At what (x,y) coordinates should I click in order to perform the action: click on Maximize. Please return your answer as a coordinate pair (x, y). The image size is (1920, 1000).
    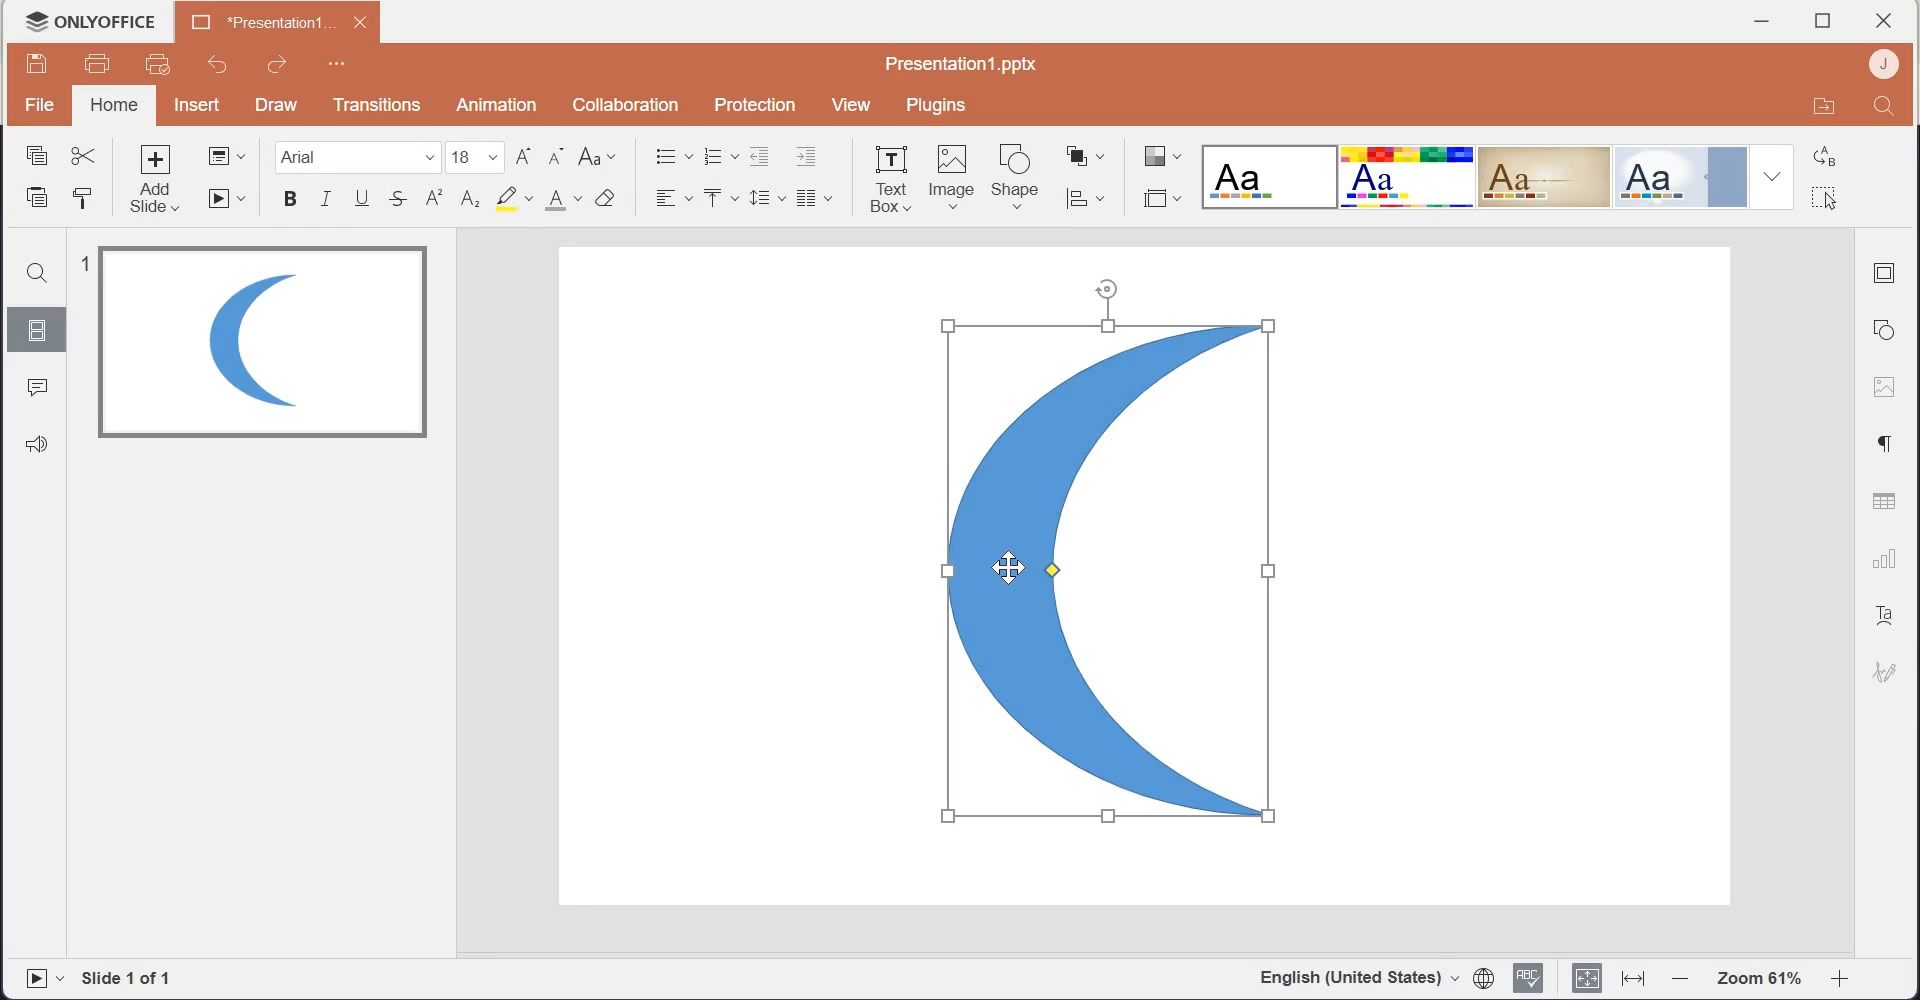
    Looking at the image, I should click on (1824, 21).